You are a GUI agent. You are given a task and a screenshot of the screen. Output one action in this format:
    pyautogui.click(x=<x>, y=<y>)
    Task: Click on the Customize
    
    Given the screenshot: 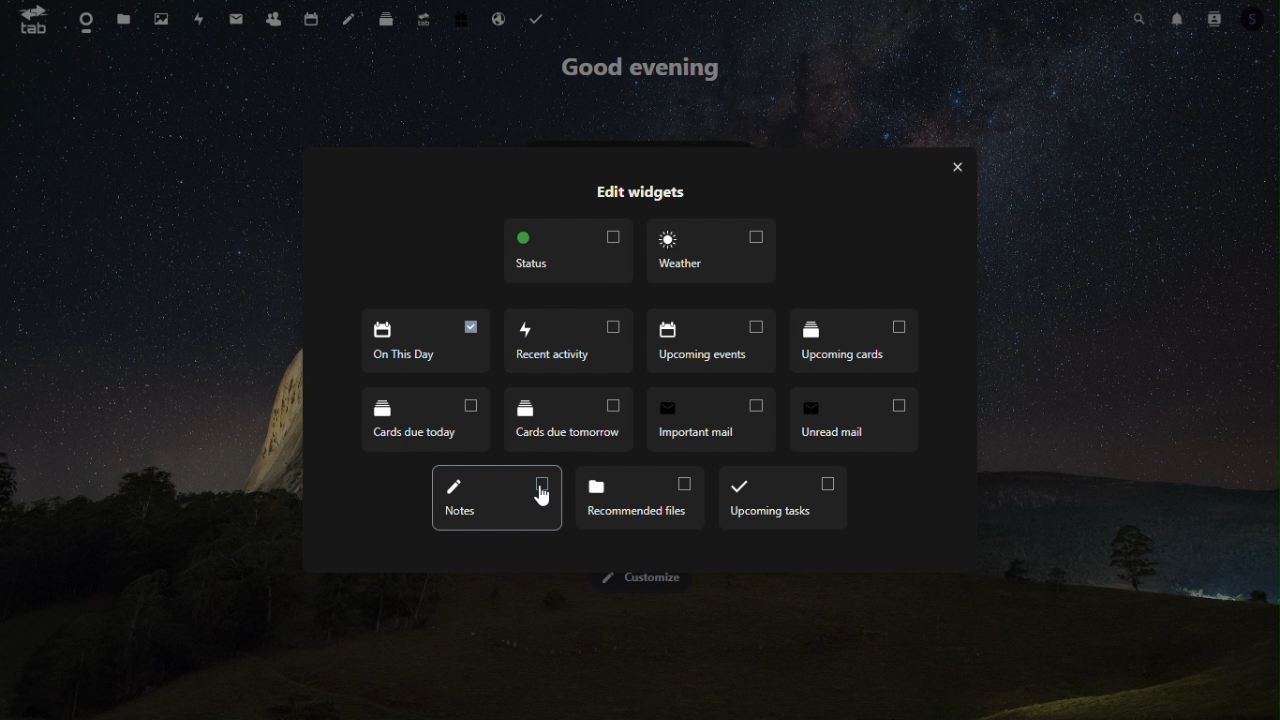 What is the action you would take?
    pyautogui.click(x=647, y=578)
    